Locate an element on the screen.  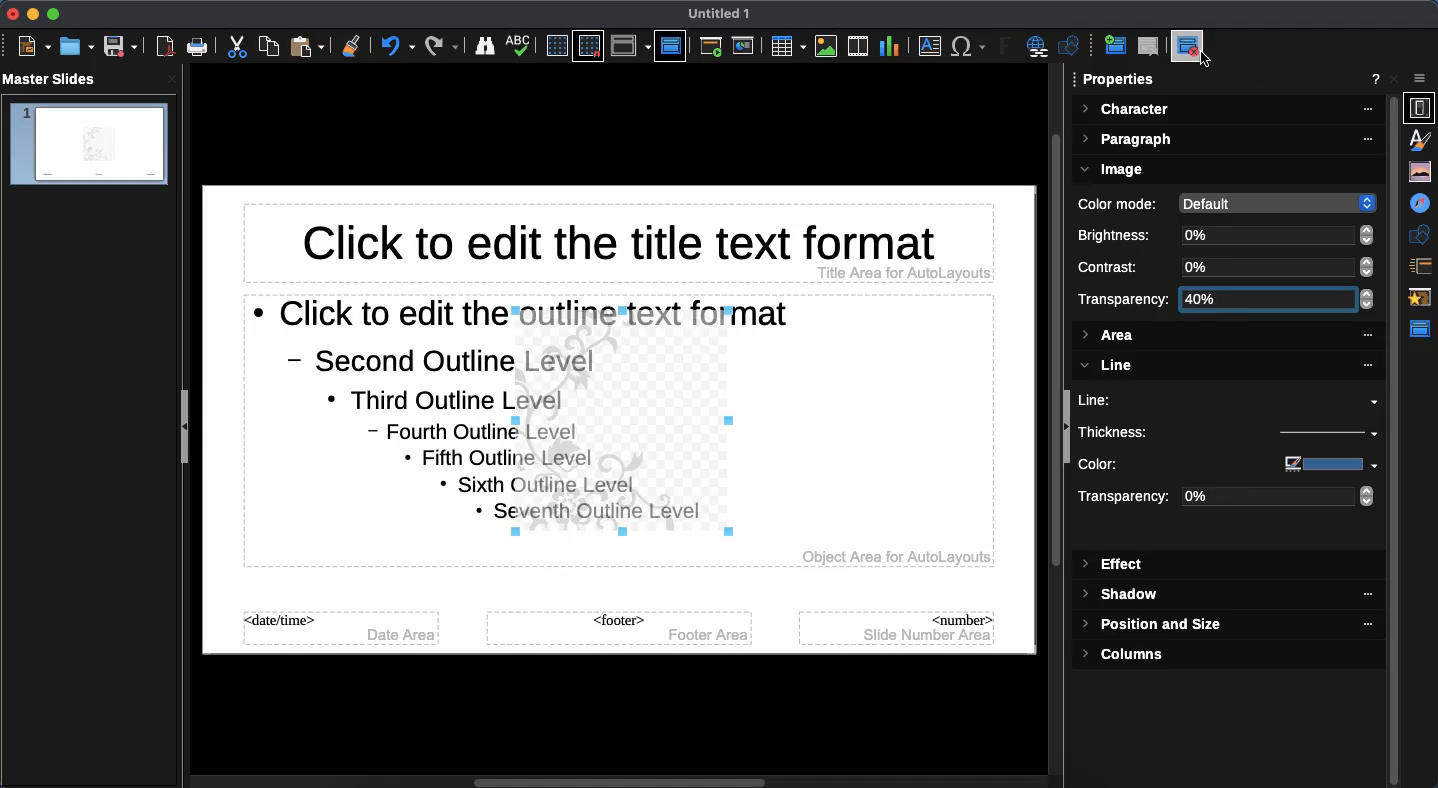
Chart is located at coordinates (889, 45).